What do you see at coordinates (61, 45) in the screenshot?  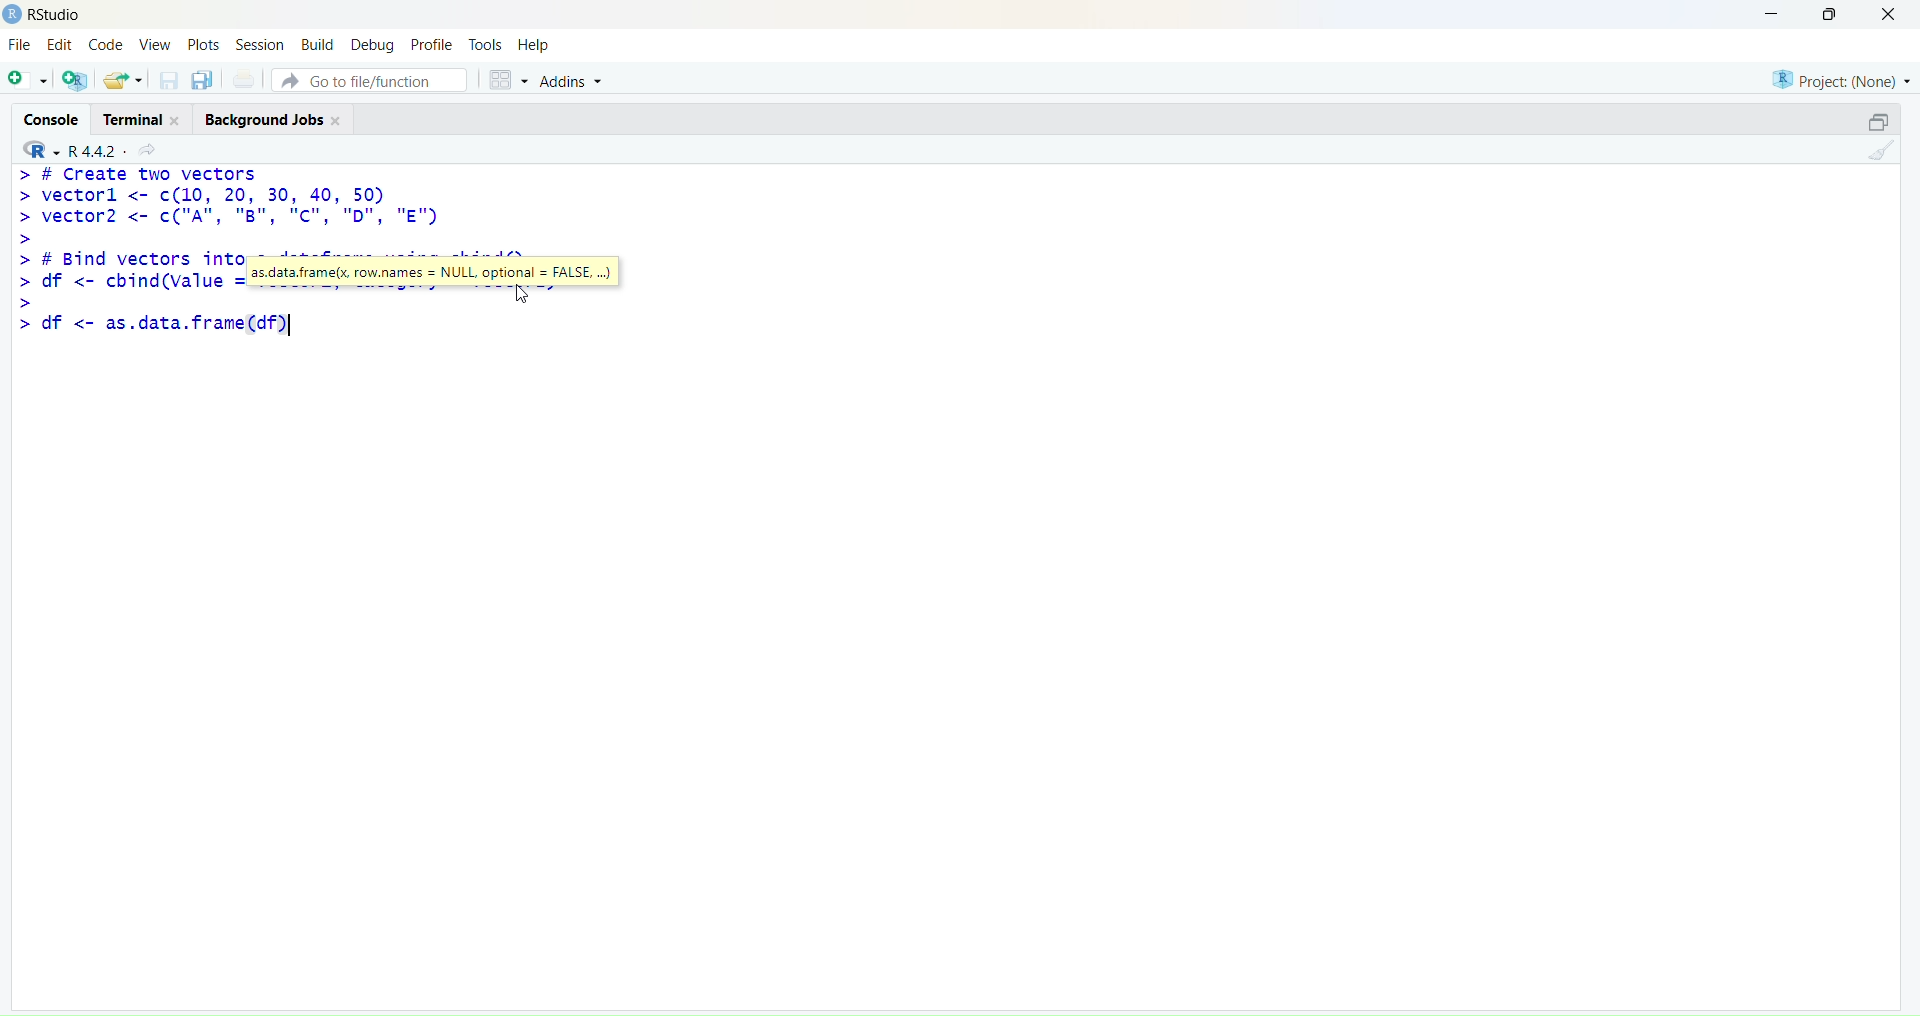 I see `Edit` at bounding box center [61, 45].